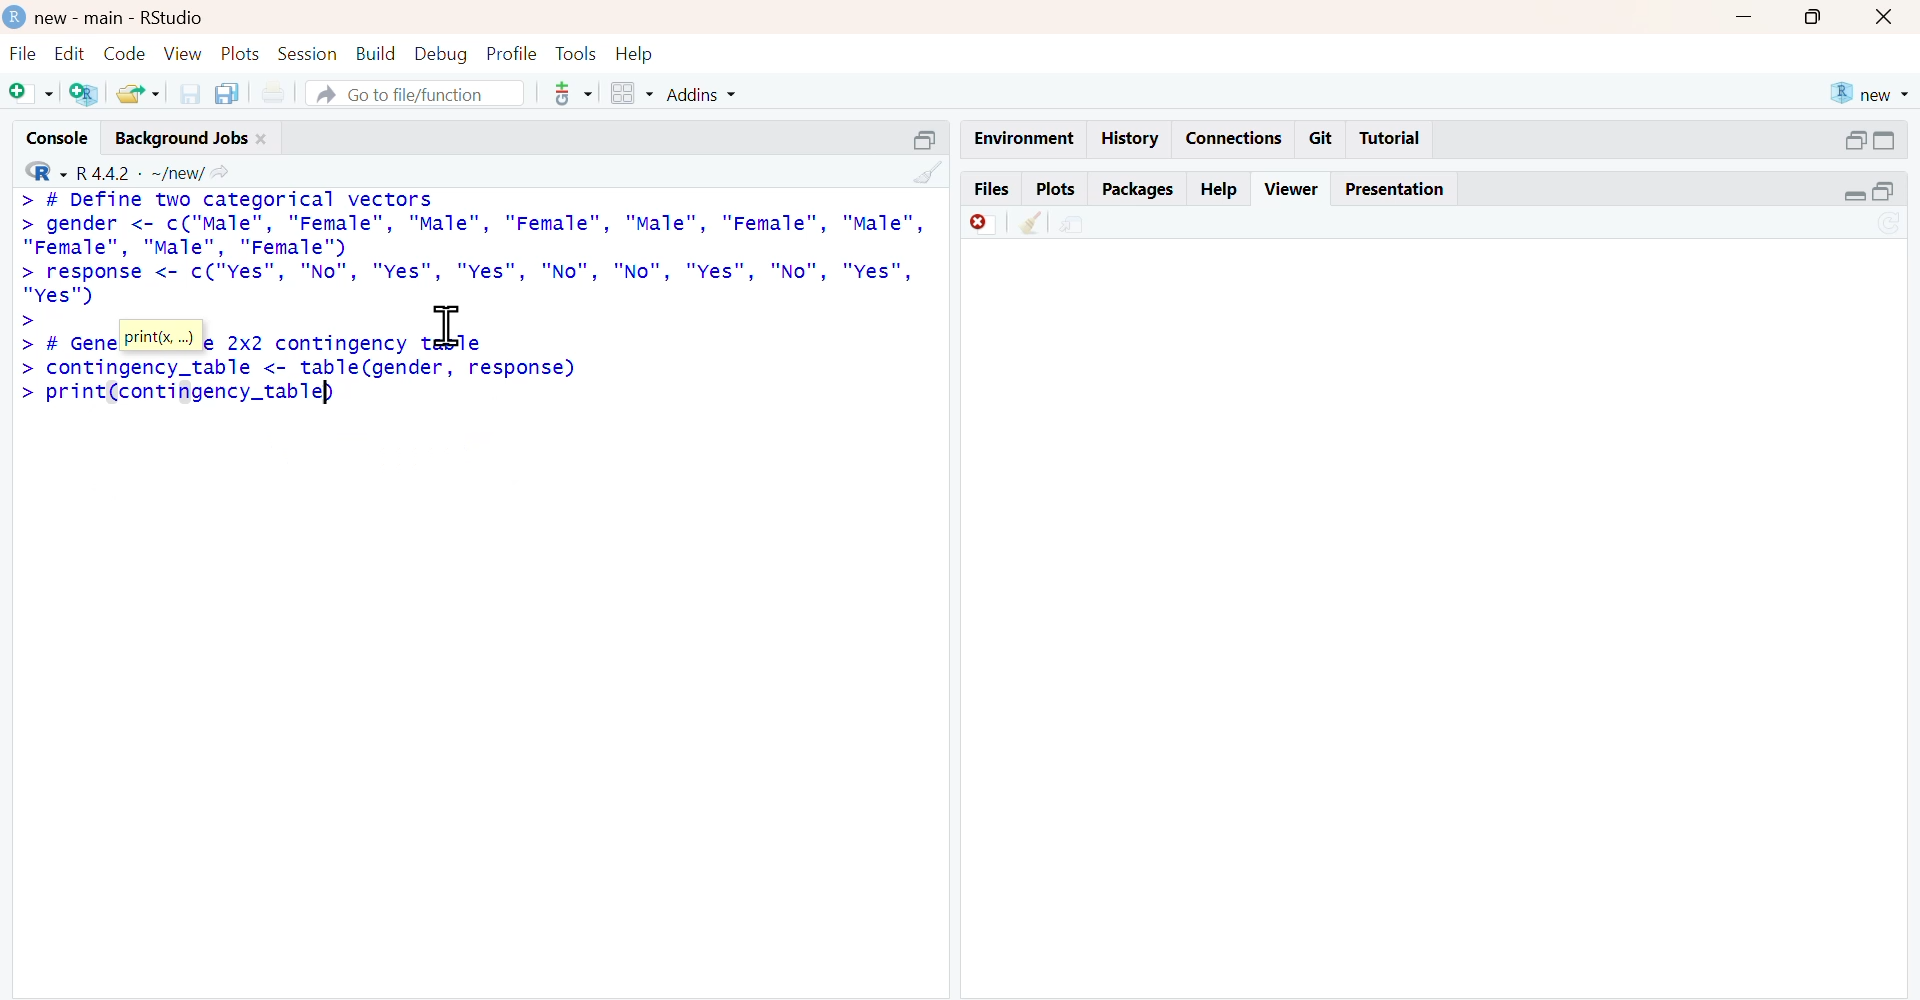 This screenshot has width=1920, height=1000. I want to click on minimise, so click(1743, 16).